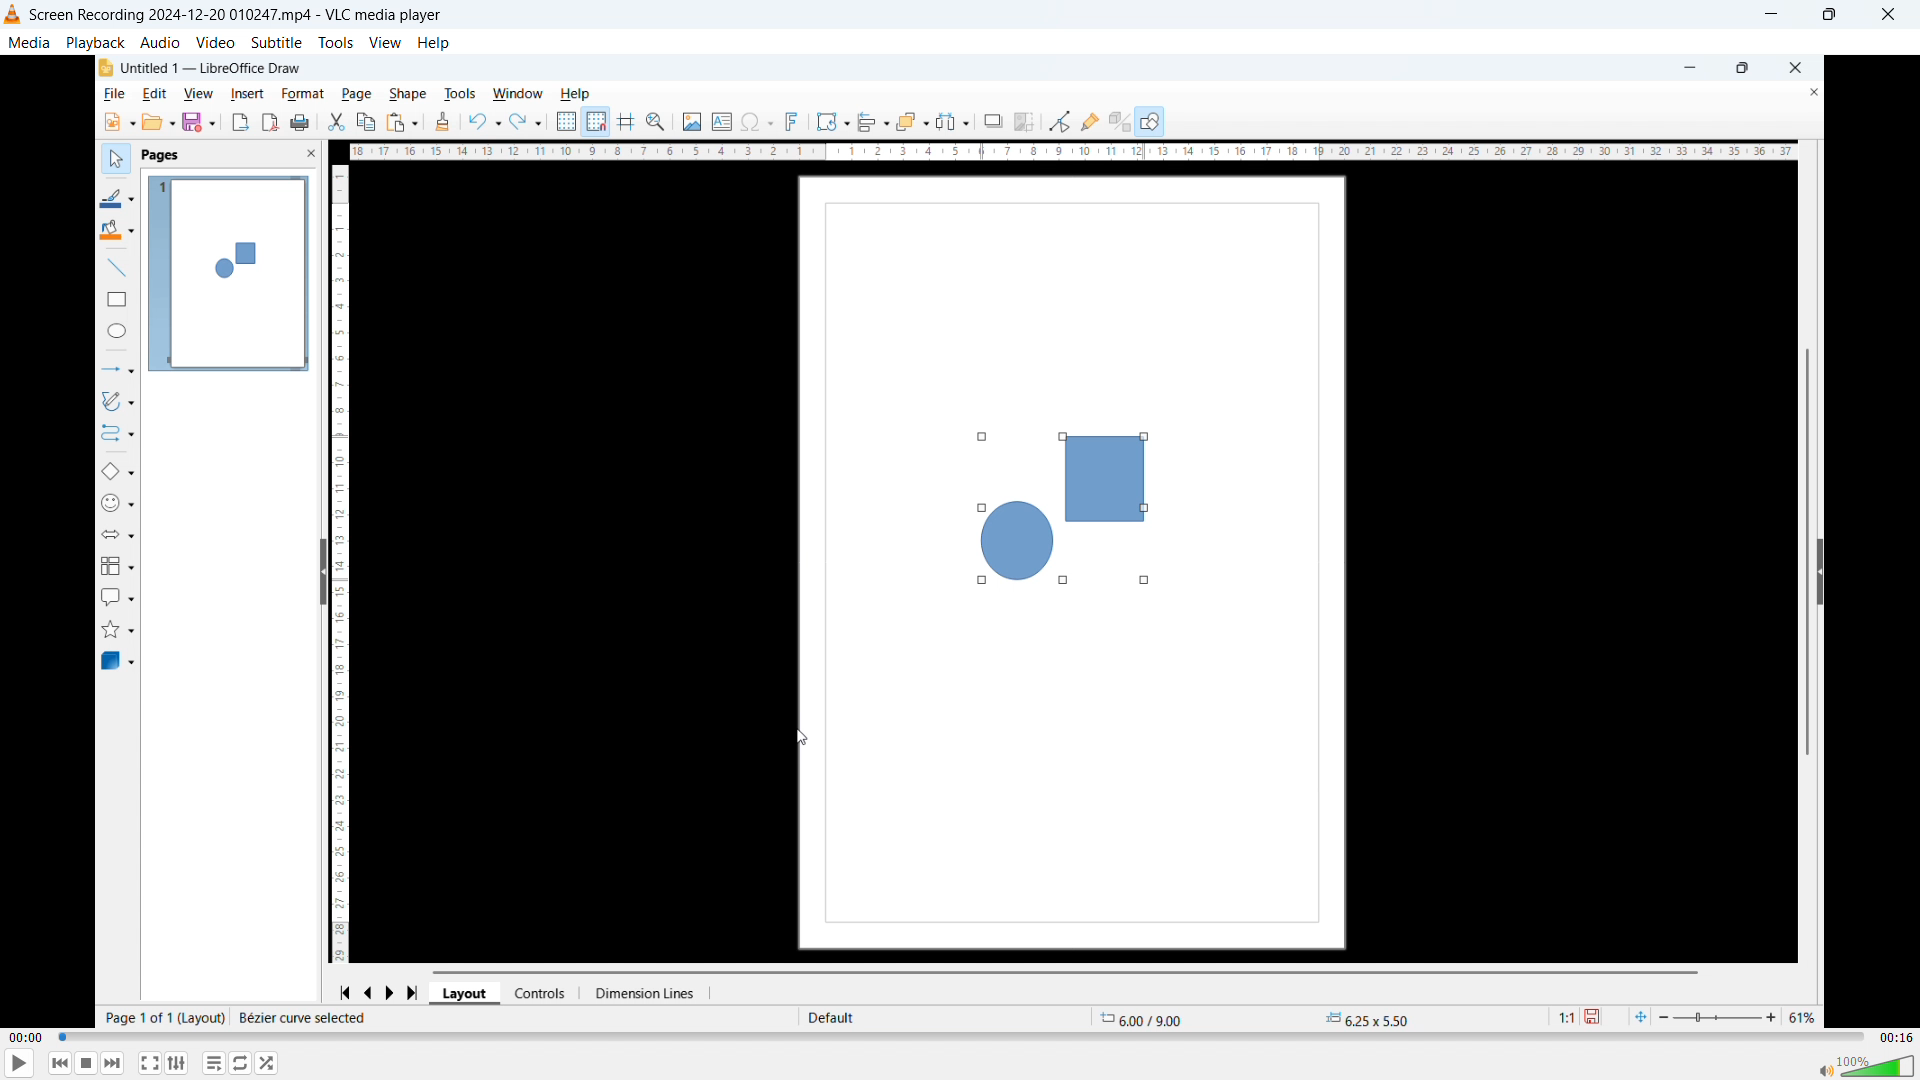 Image resolution: width=1920 pixels, height=1080 pixels. Describe the element at coordinates (87, 1064) in the screenshot. I see `Stop playback ` at that location.